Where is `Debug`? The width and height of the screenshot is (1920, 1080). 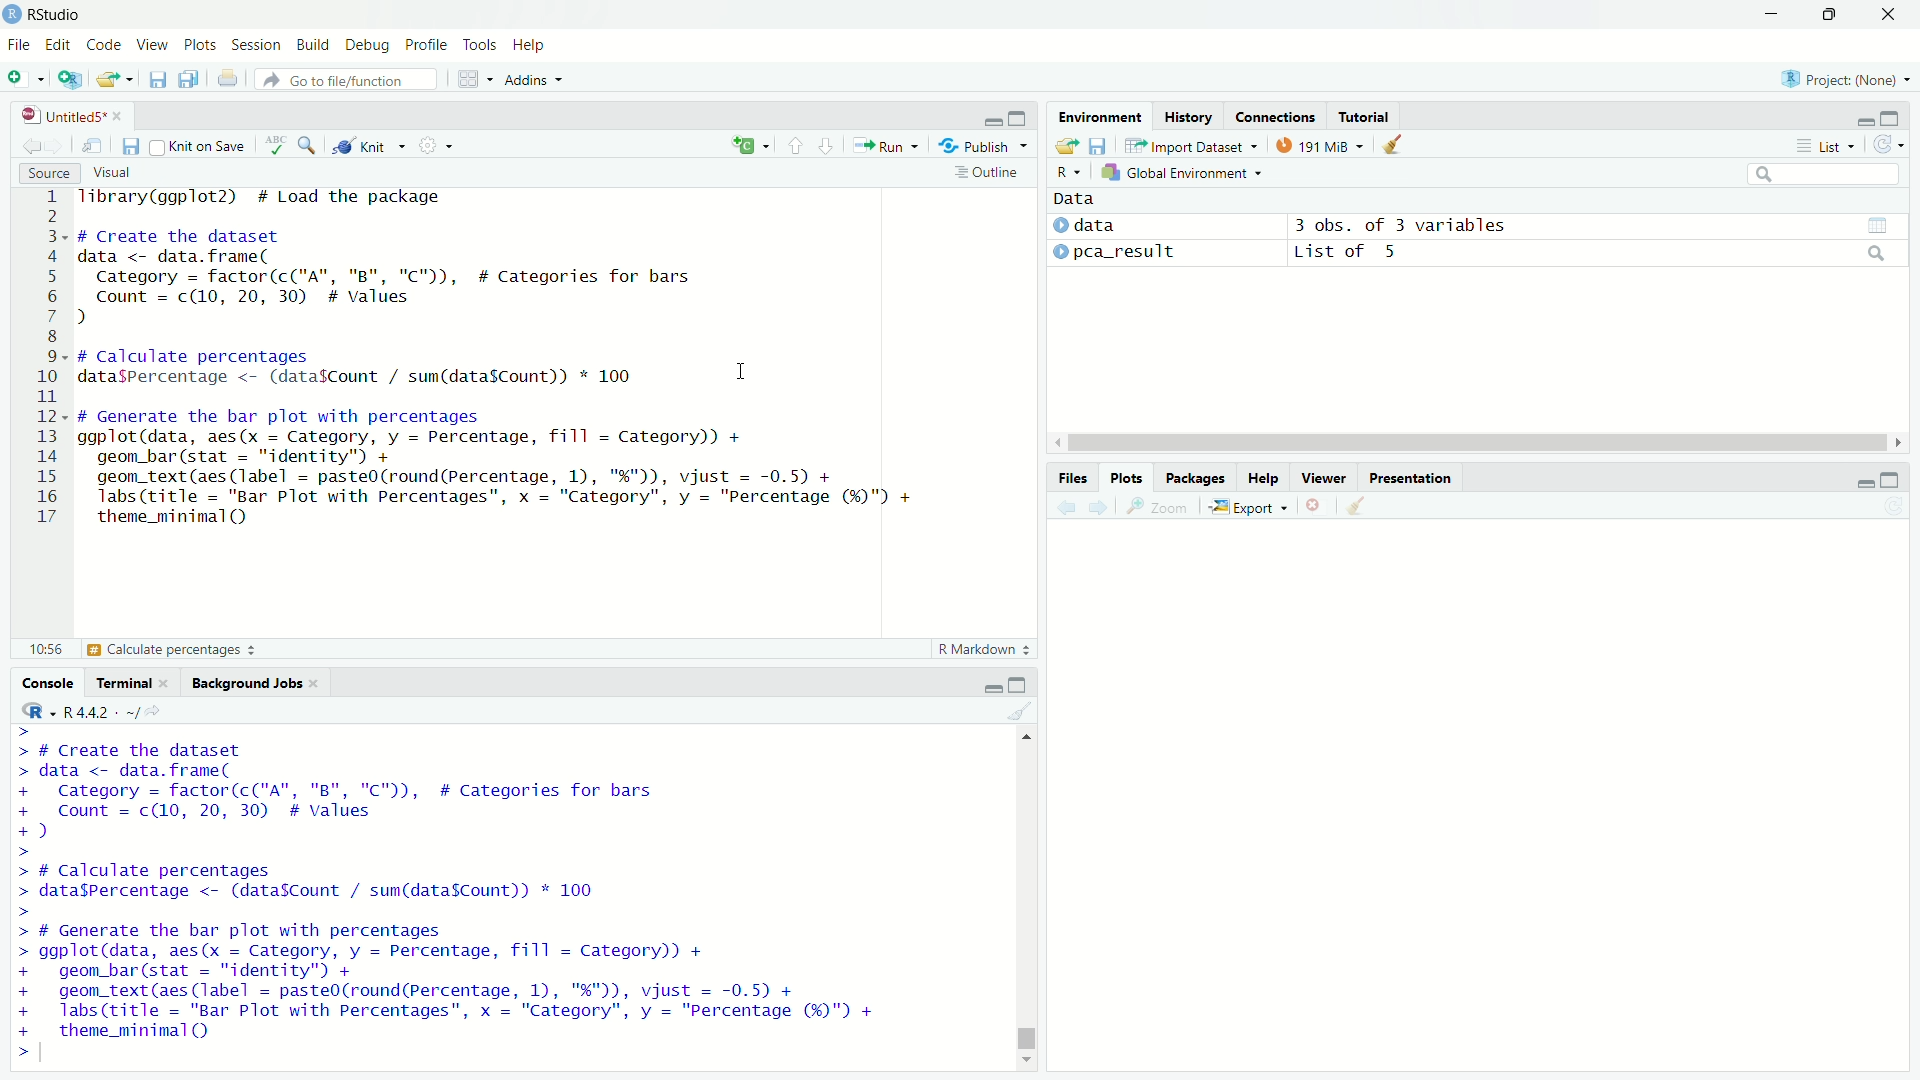
Debug is located at coordinates (372, 46).